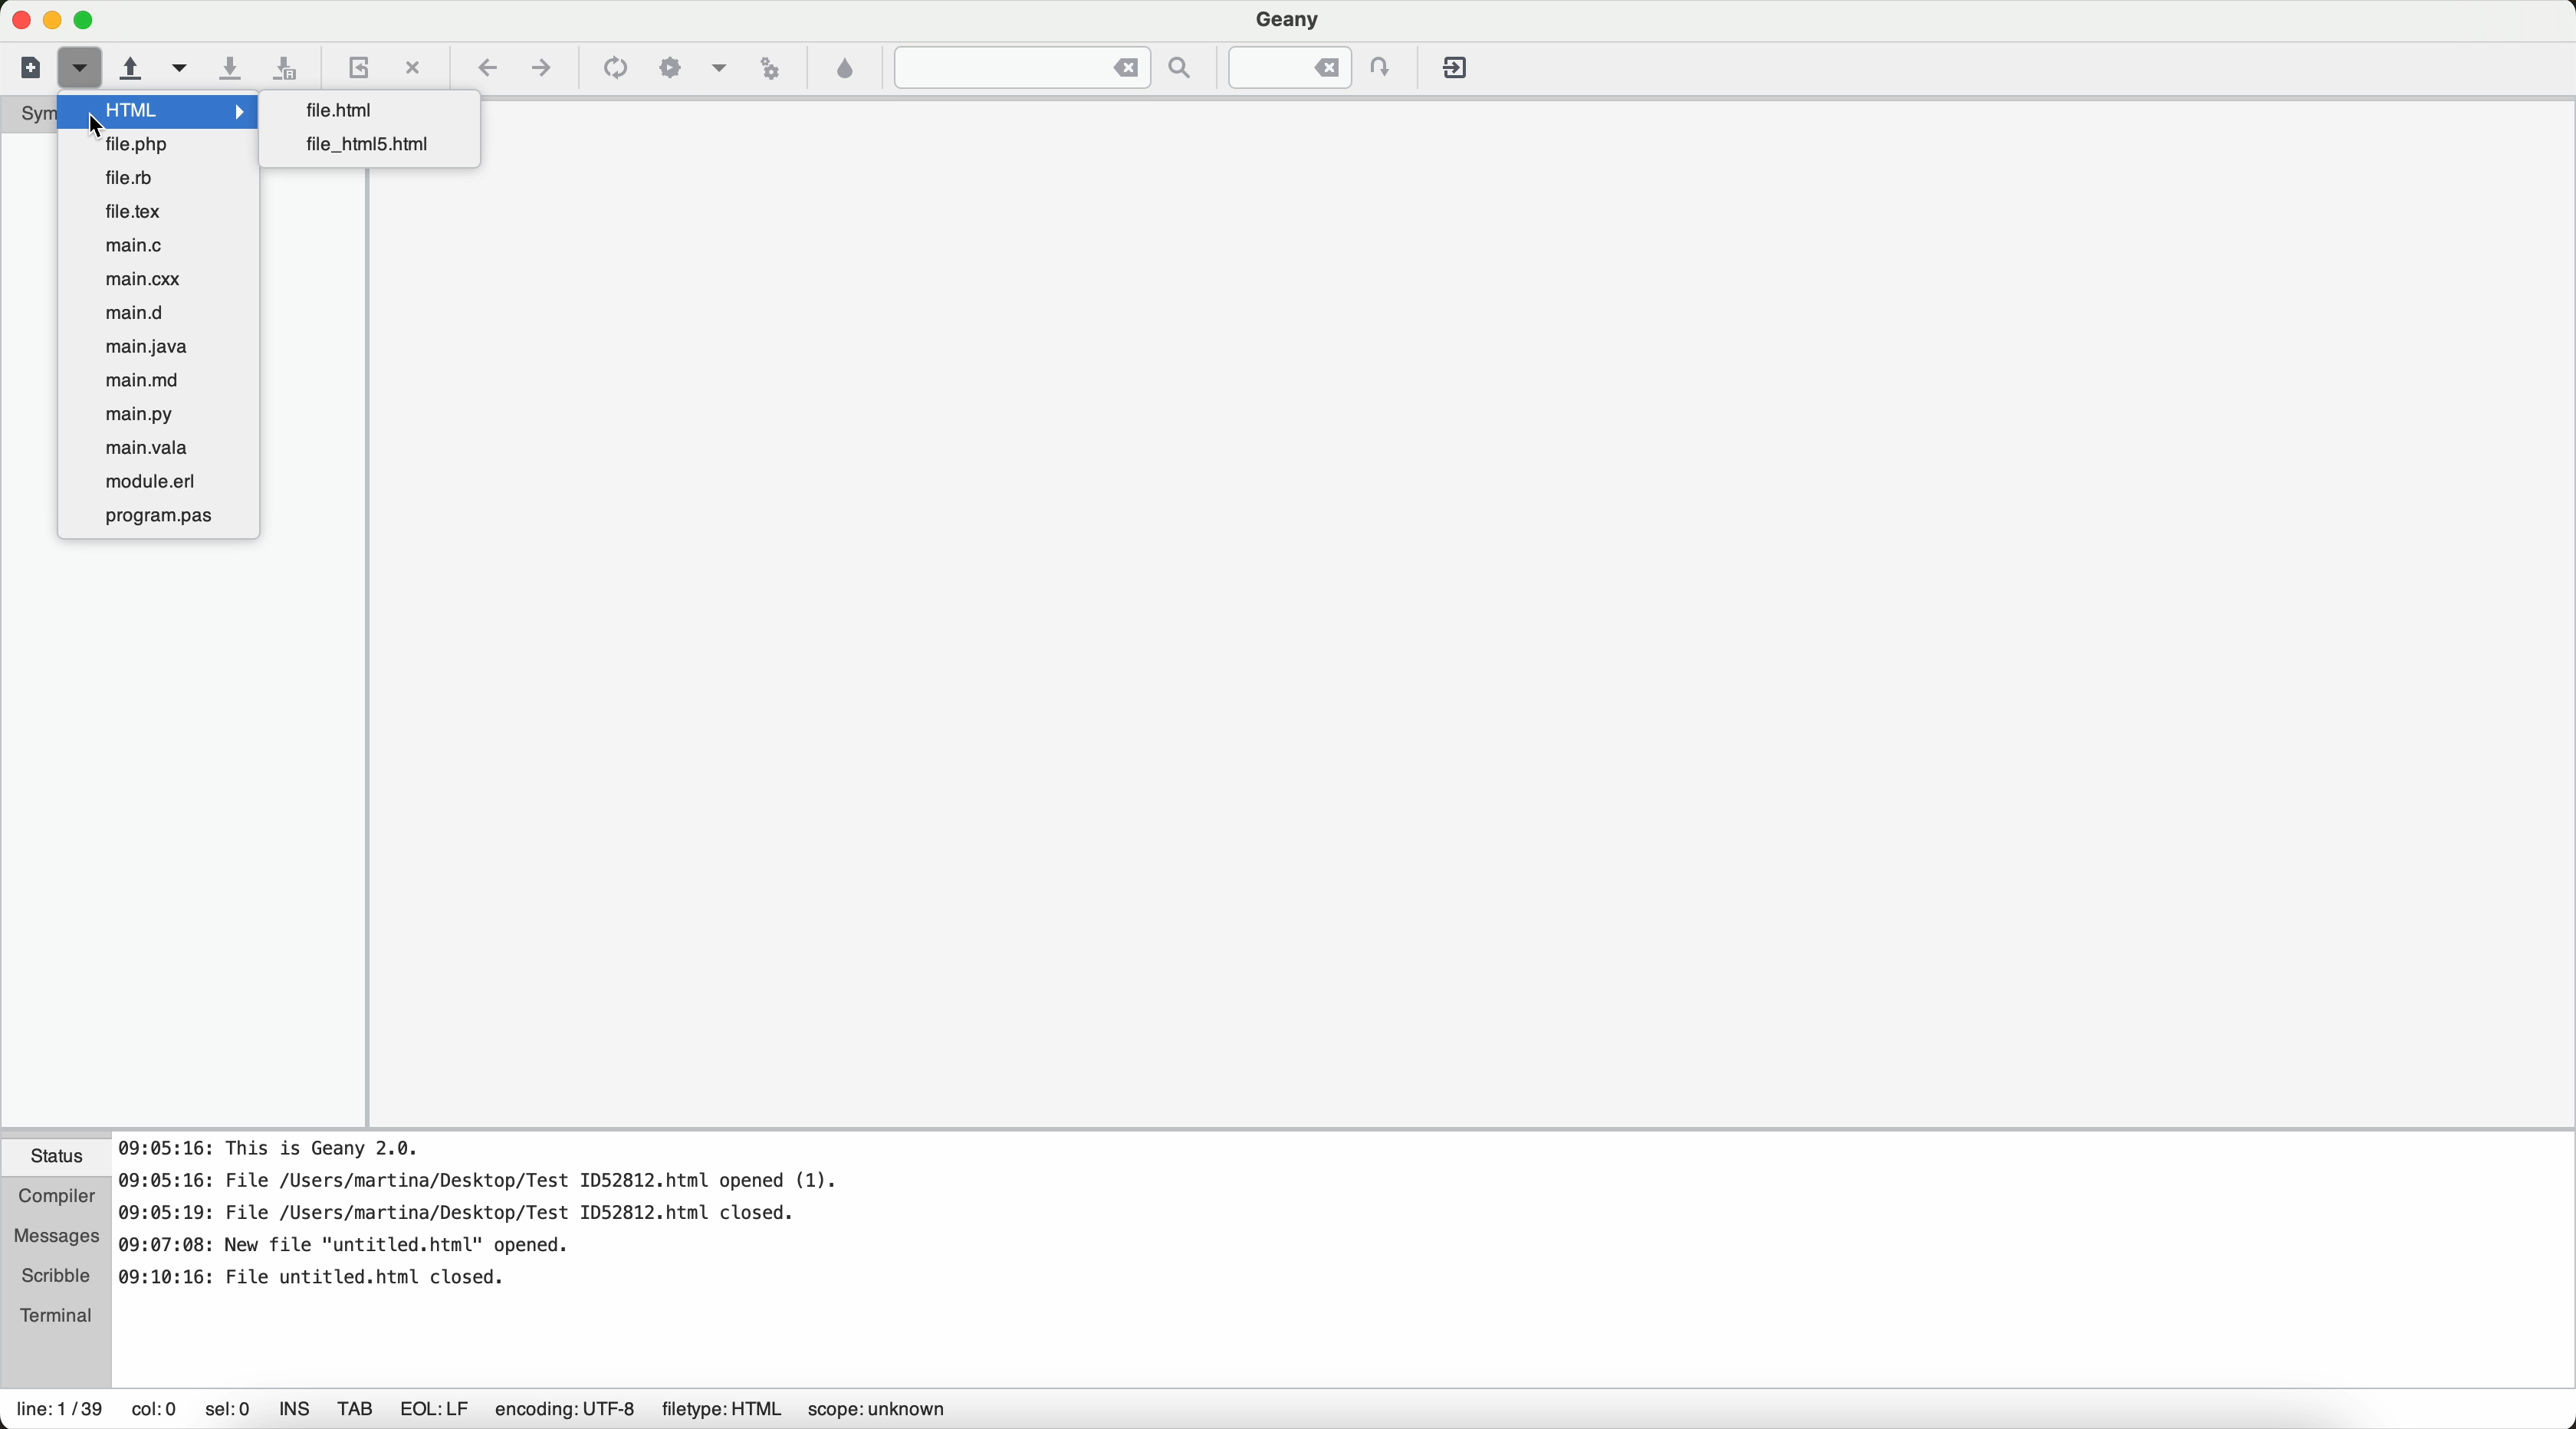 The height and width of the screenshot is (1429, 2576). What do you see at coordinates (1455, 67) in the screenshot?
I see `quit Geany` at bounding box center [1455, 67].